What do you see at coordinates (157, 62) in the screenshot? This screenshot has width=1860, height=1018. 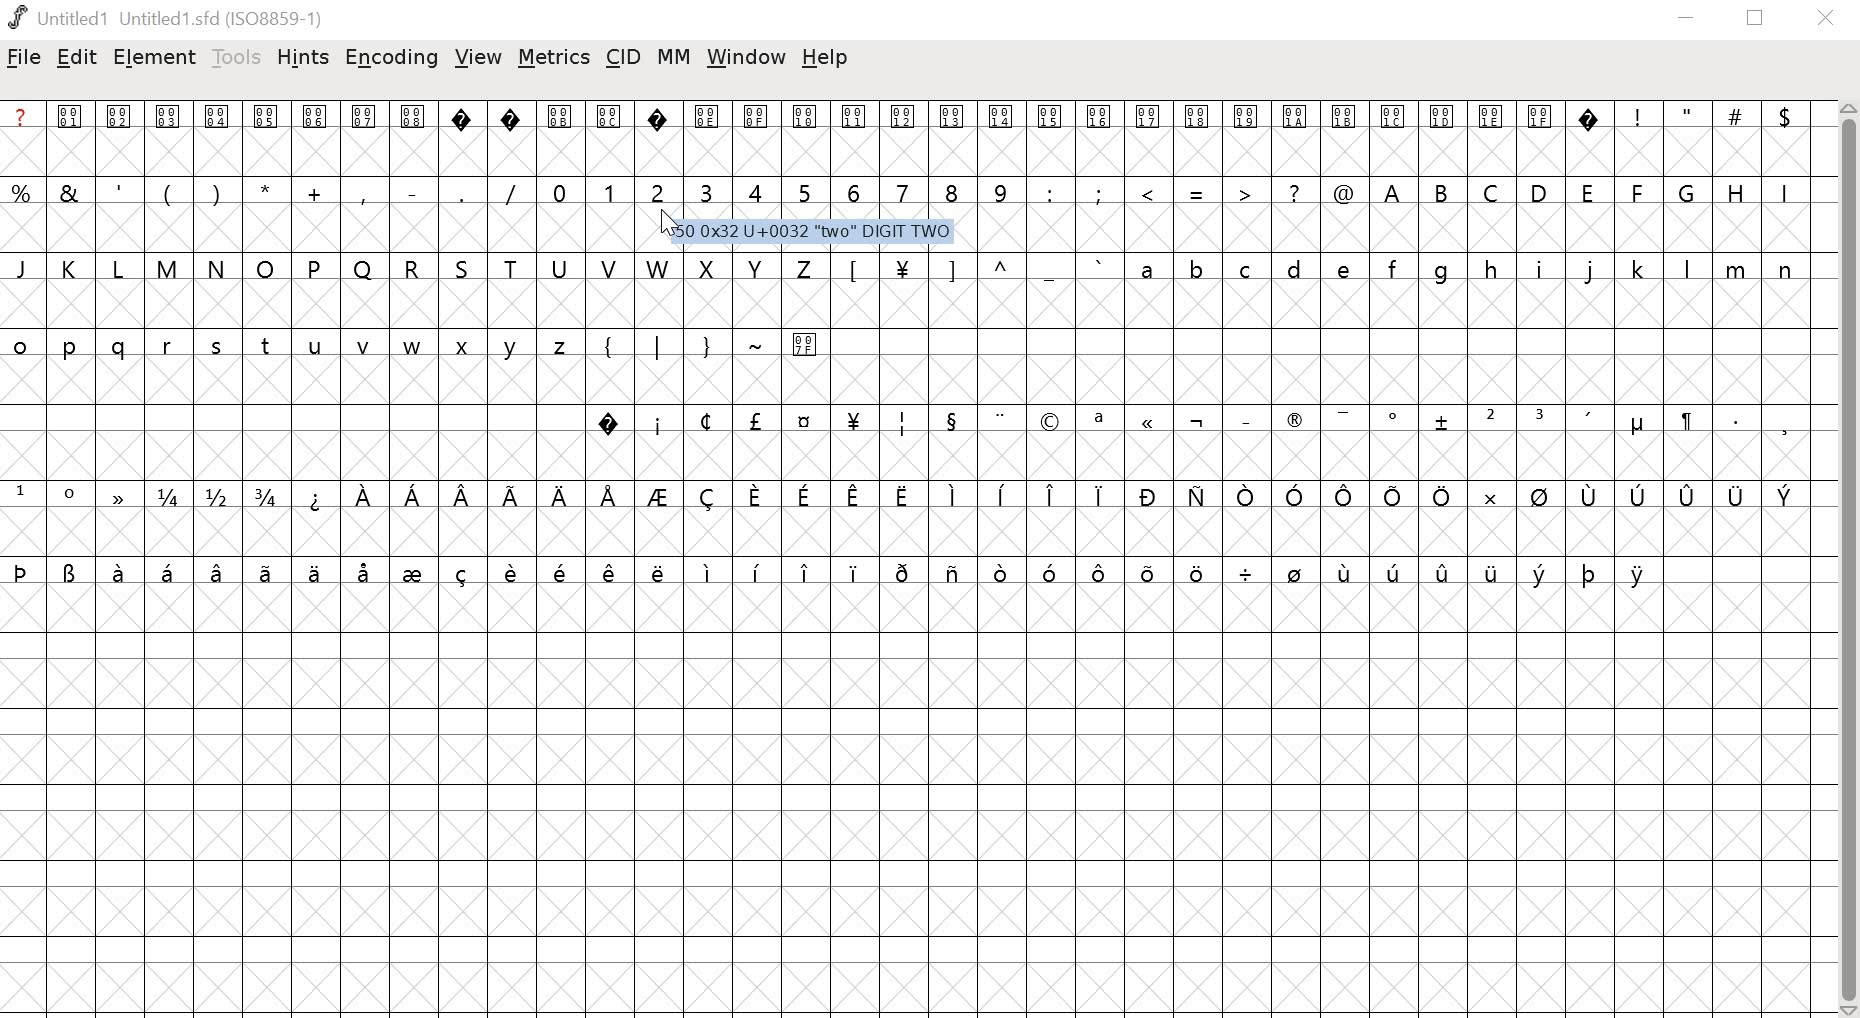 I see `element` at bounding box center [157, 62].